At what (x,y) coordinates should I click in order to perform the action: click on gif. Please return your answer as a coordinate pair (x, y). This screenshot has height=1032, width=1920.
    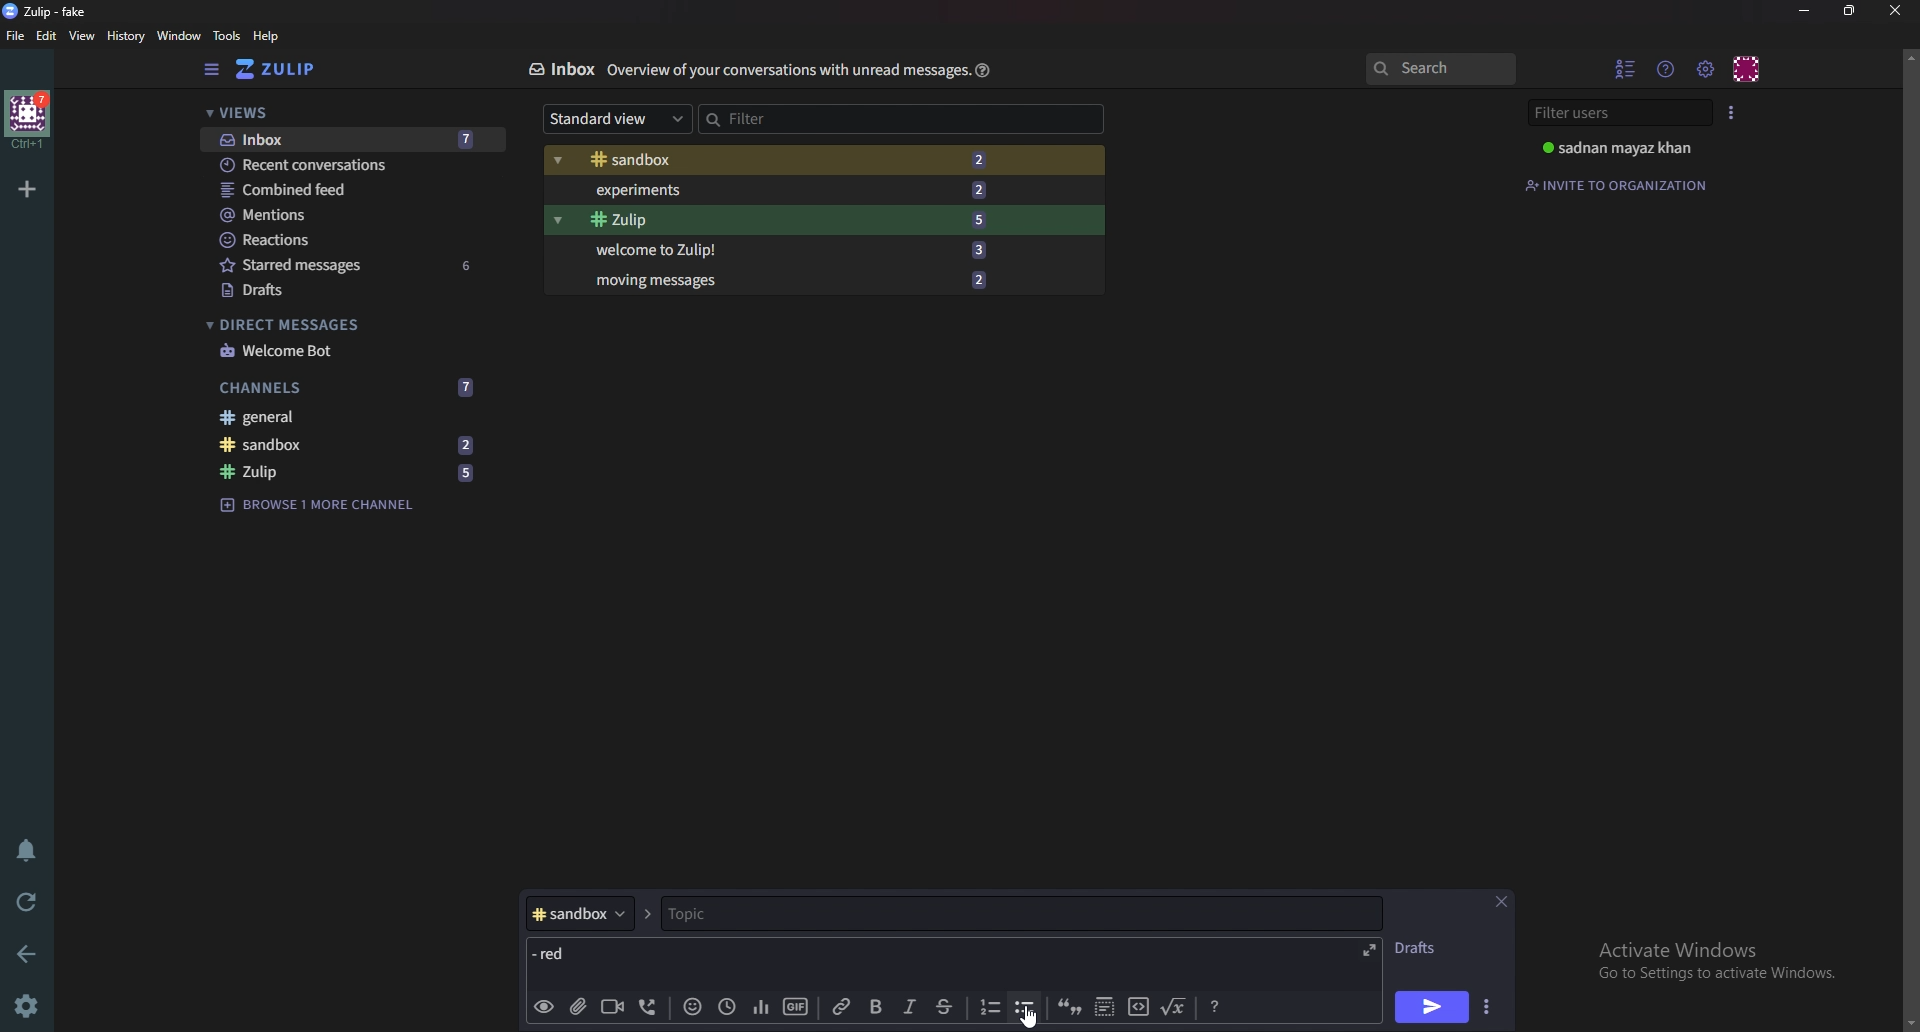
    Looking at the image, I should click on (796, 1006).